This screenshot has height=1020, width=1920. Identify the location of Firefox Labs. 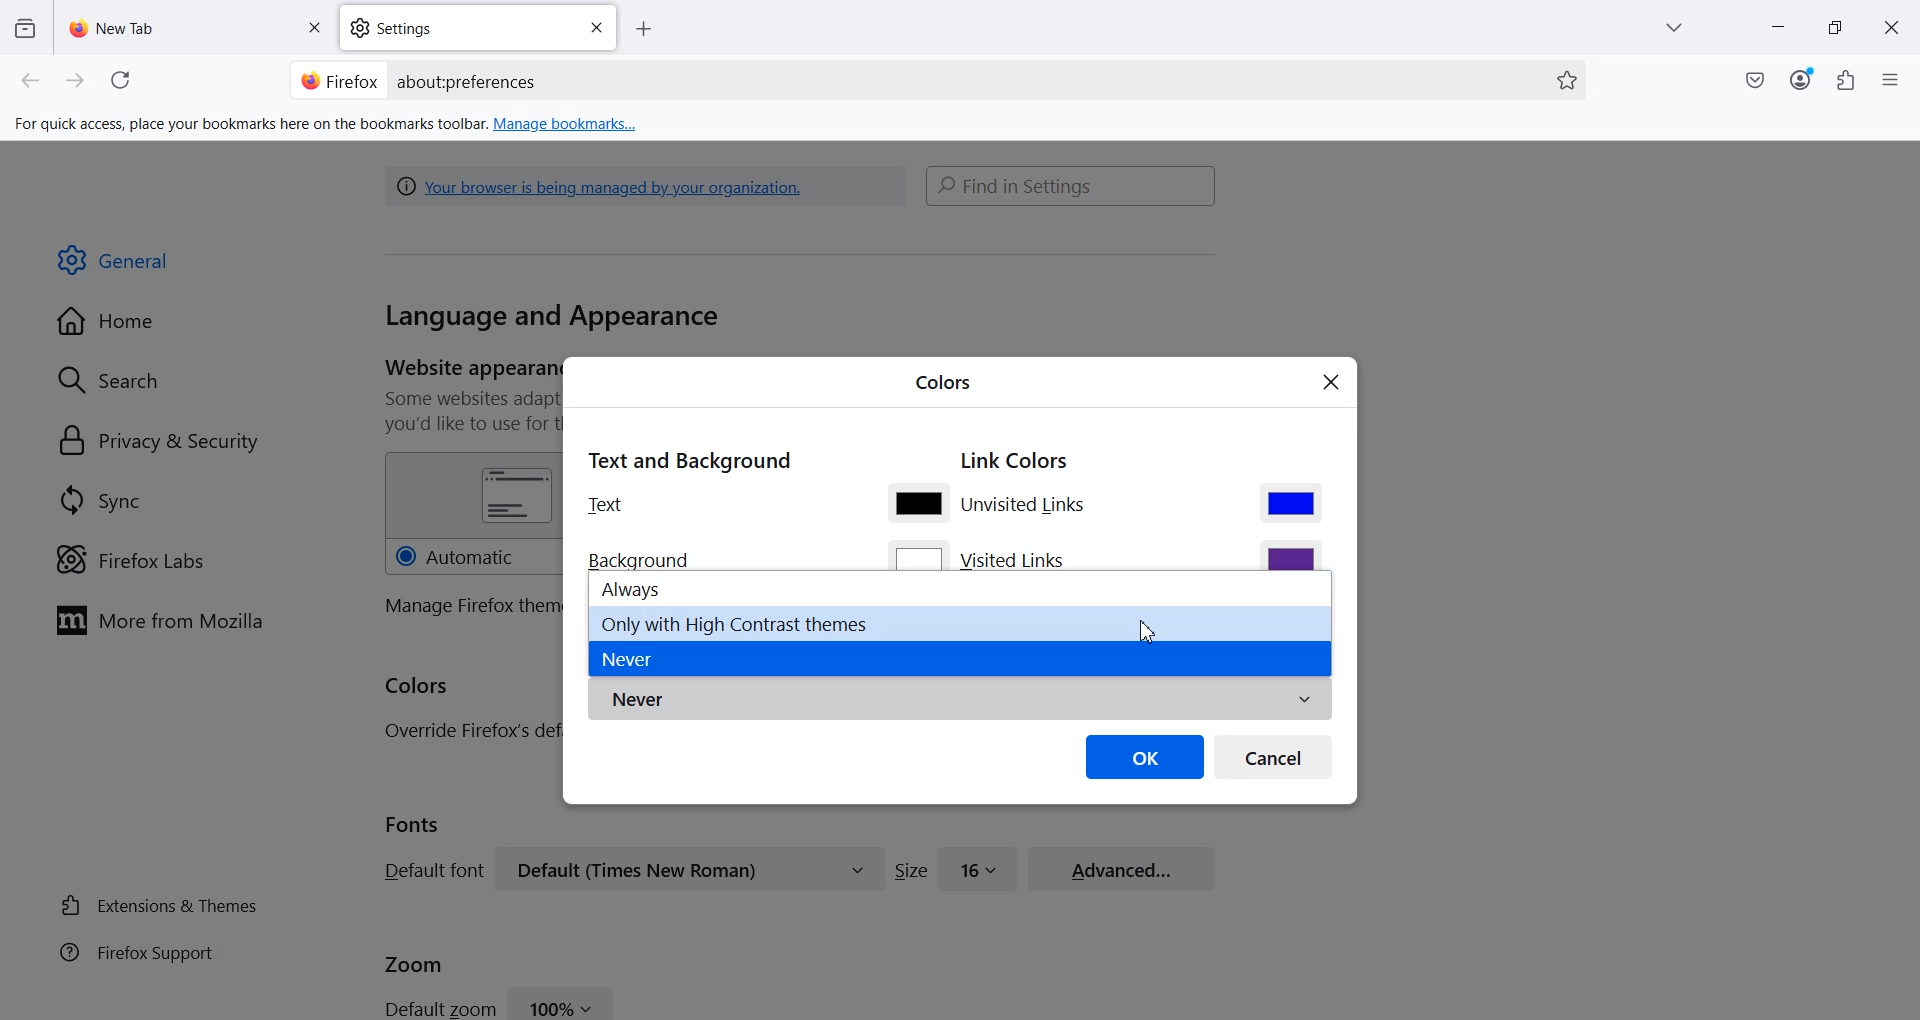
(130, 560).